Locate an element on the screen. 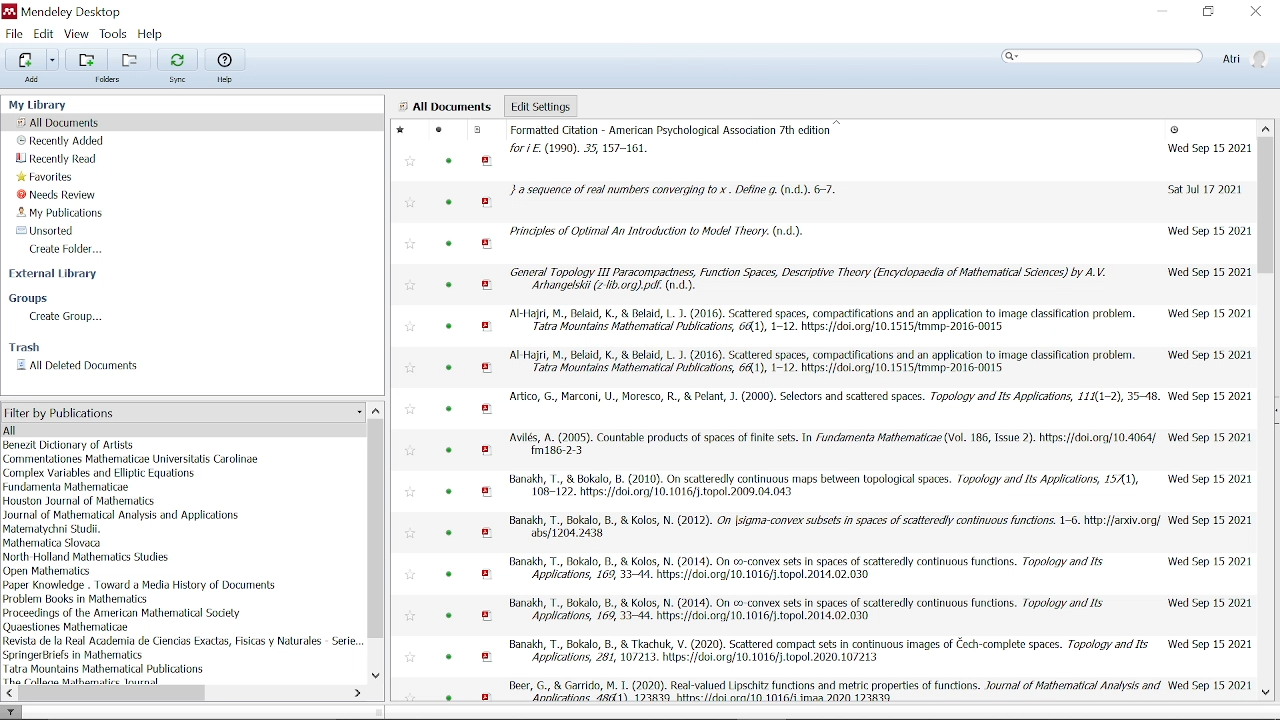 The height and width of the screenshot is (720, 1280). Date time is located at coordinates (1212, 519).